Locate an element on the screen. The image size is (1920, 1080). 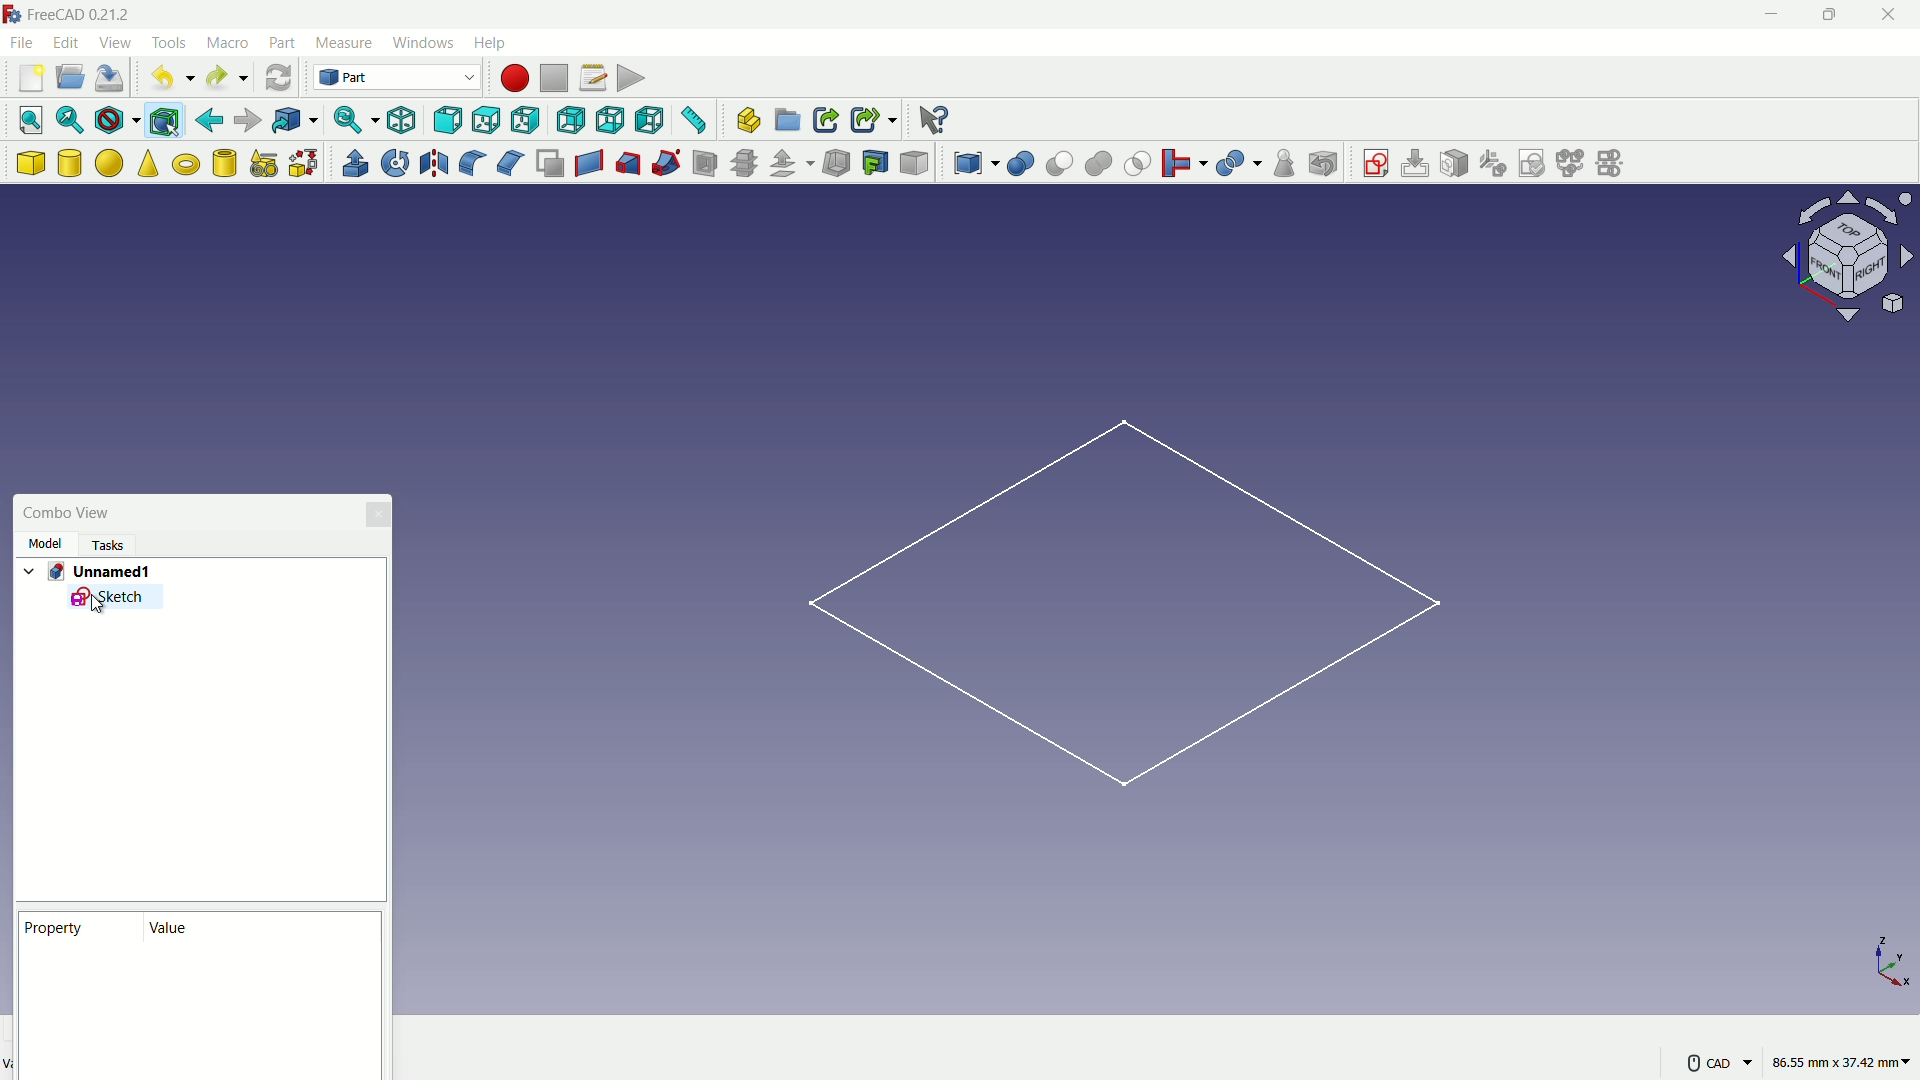
cube is located at coordinates (30, 163).